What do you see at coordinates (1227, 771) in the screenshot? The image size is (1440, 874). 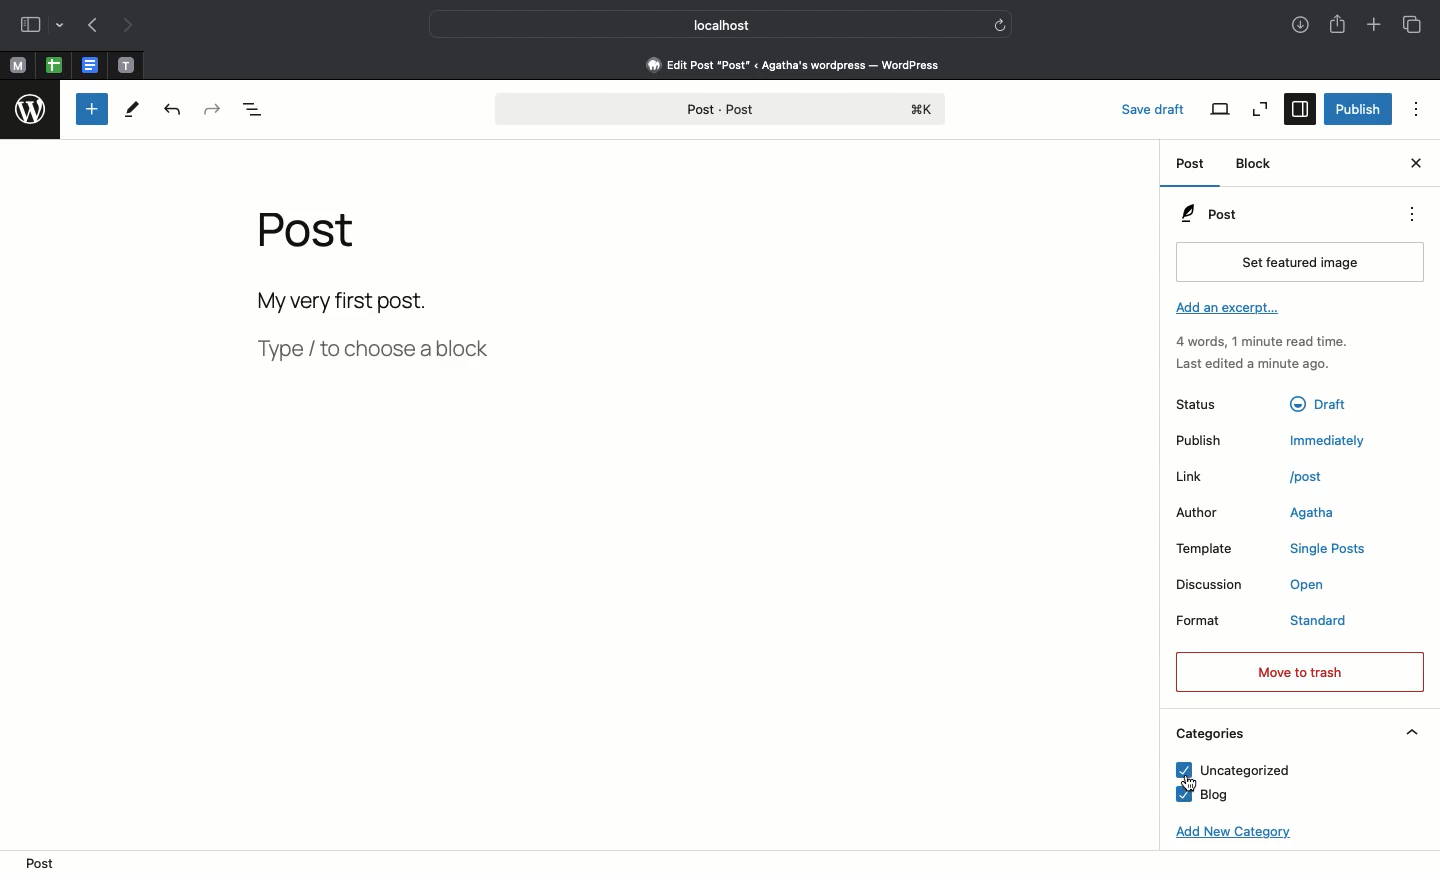 I see `Uncategorized` at bounding box center [1227, 771].